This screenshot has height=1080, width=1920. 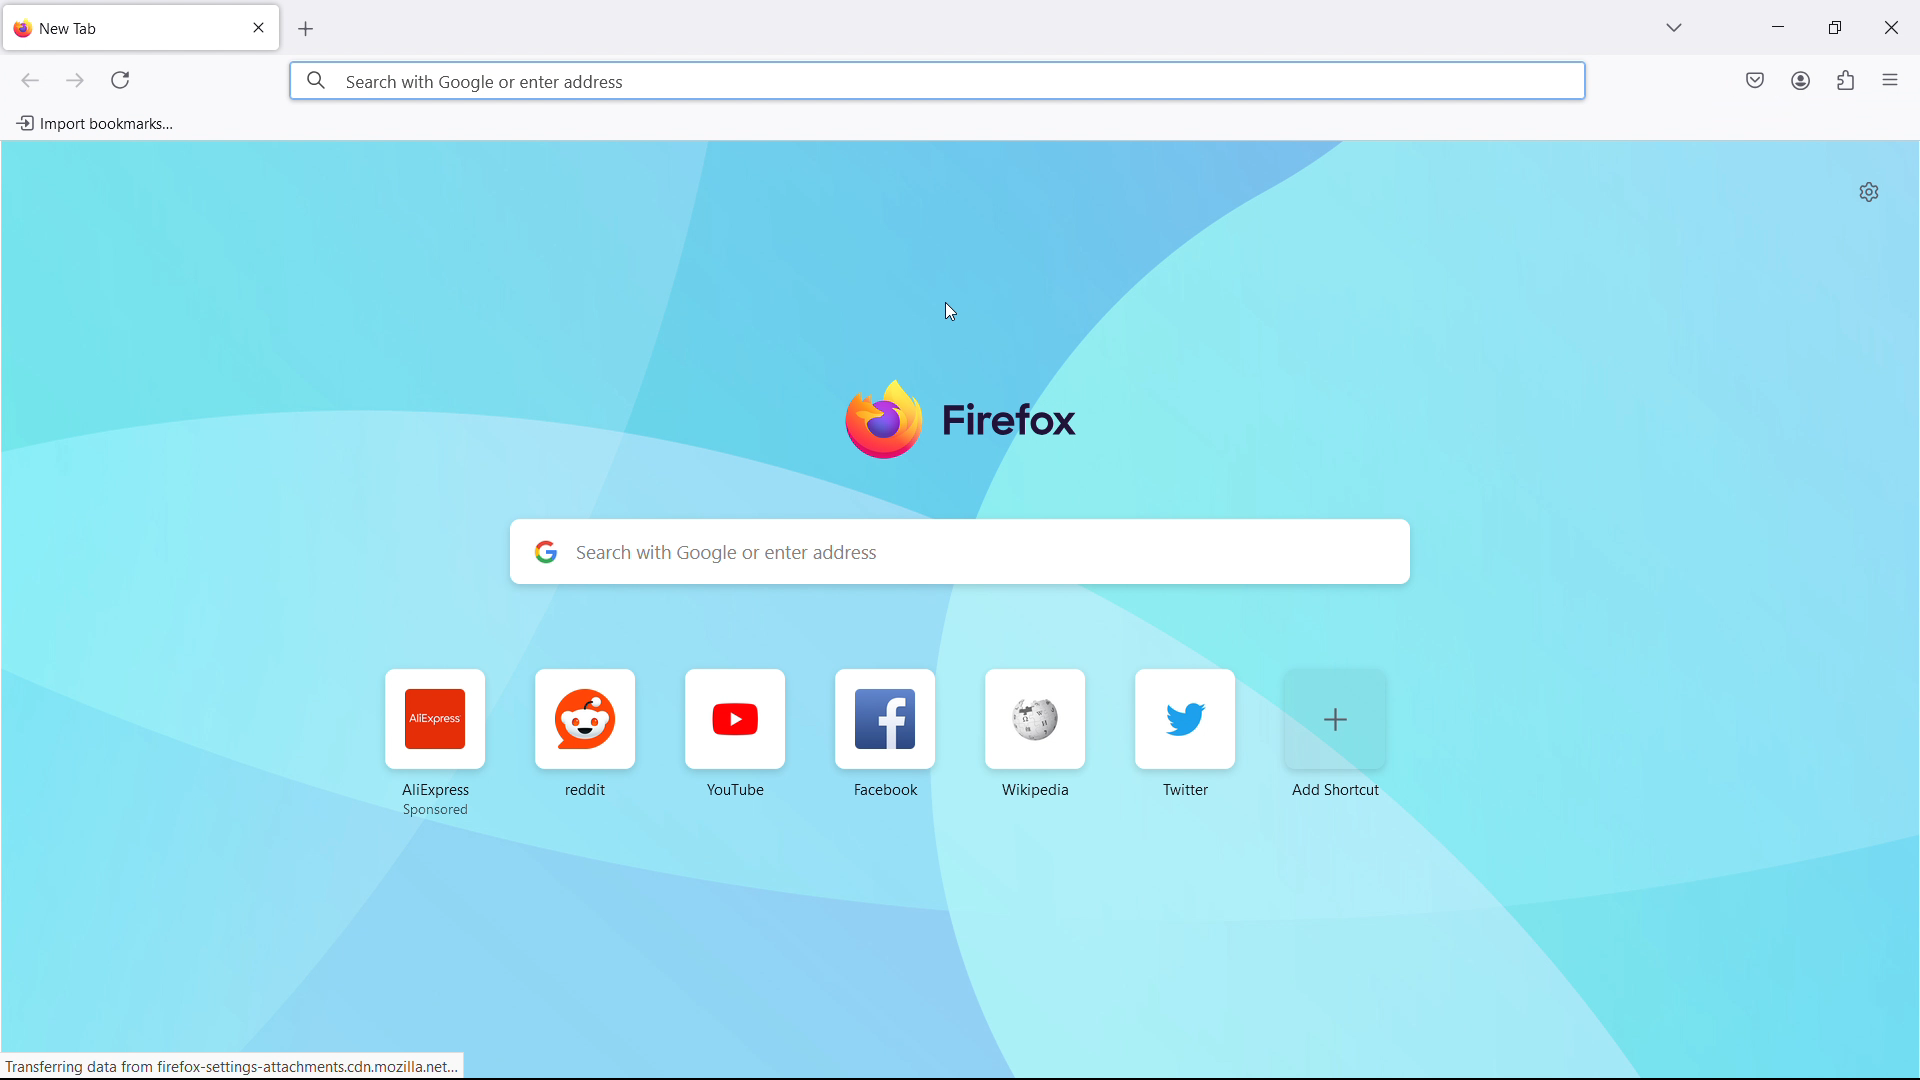 What do you see at coordinates (585, 737) in the screenshot?
I see `reddit` at bounding box center [585, 737].